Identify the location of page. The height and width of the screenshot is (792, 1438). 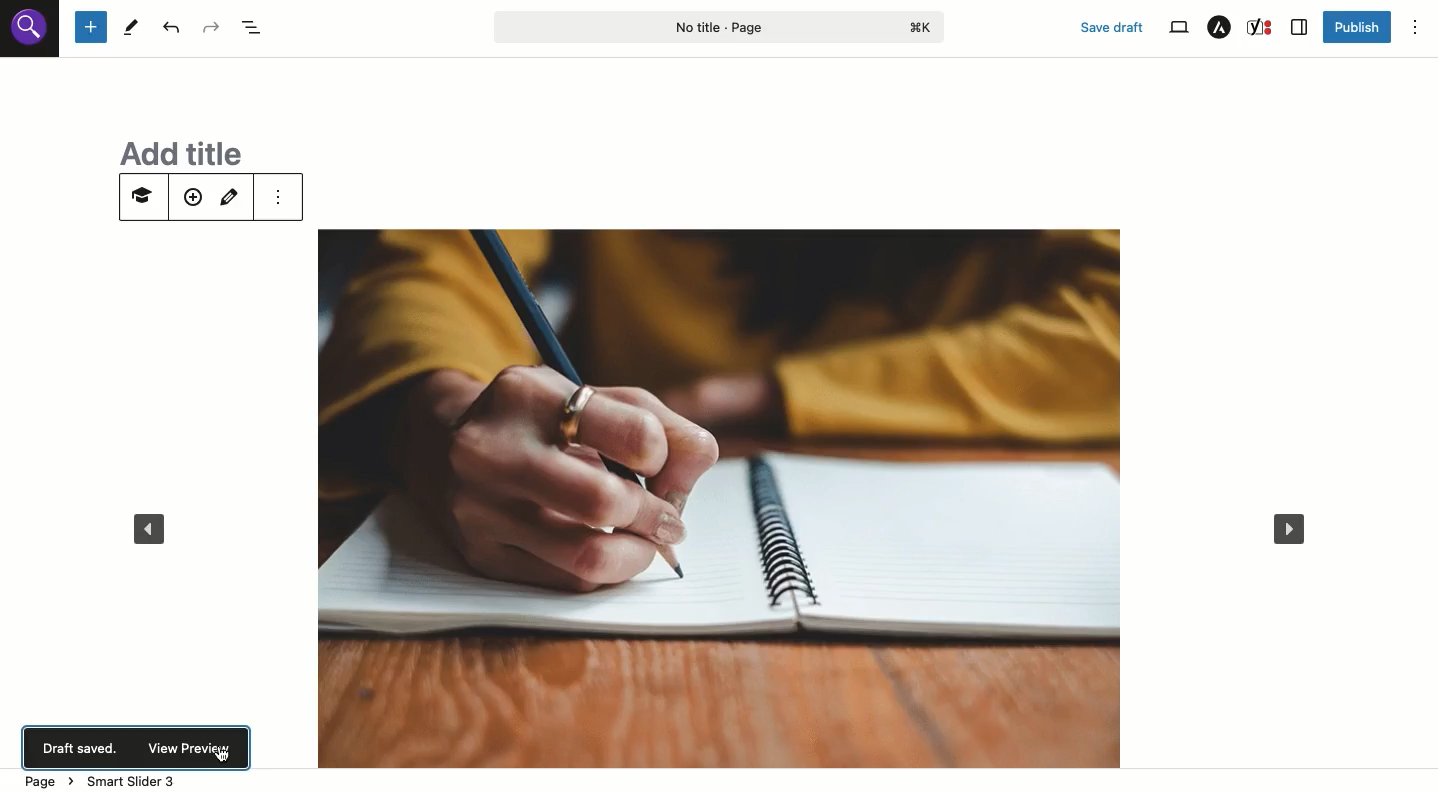
(48, 779).